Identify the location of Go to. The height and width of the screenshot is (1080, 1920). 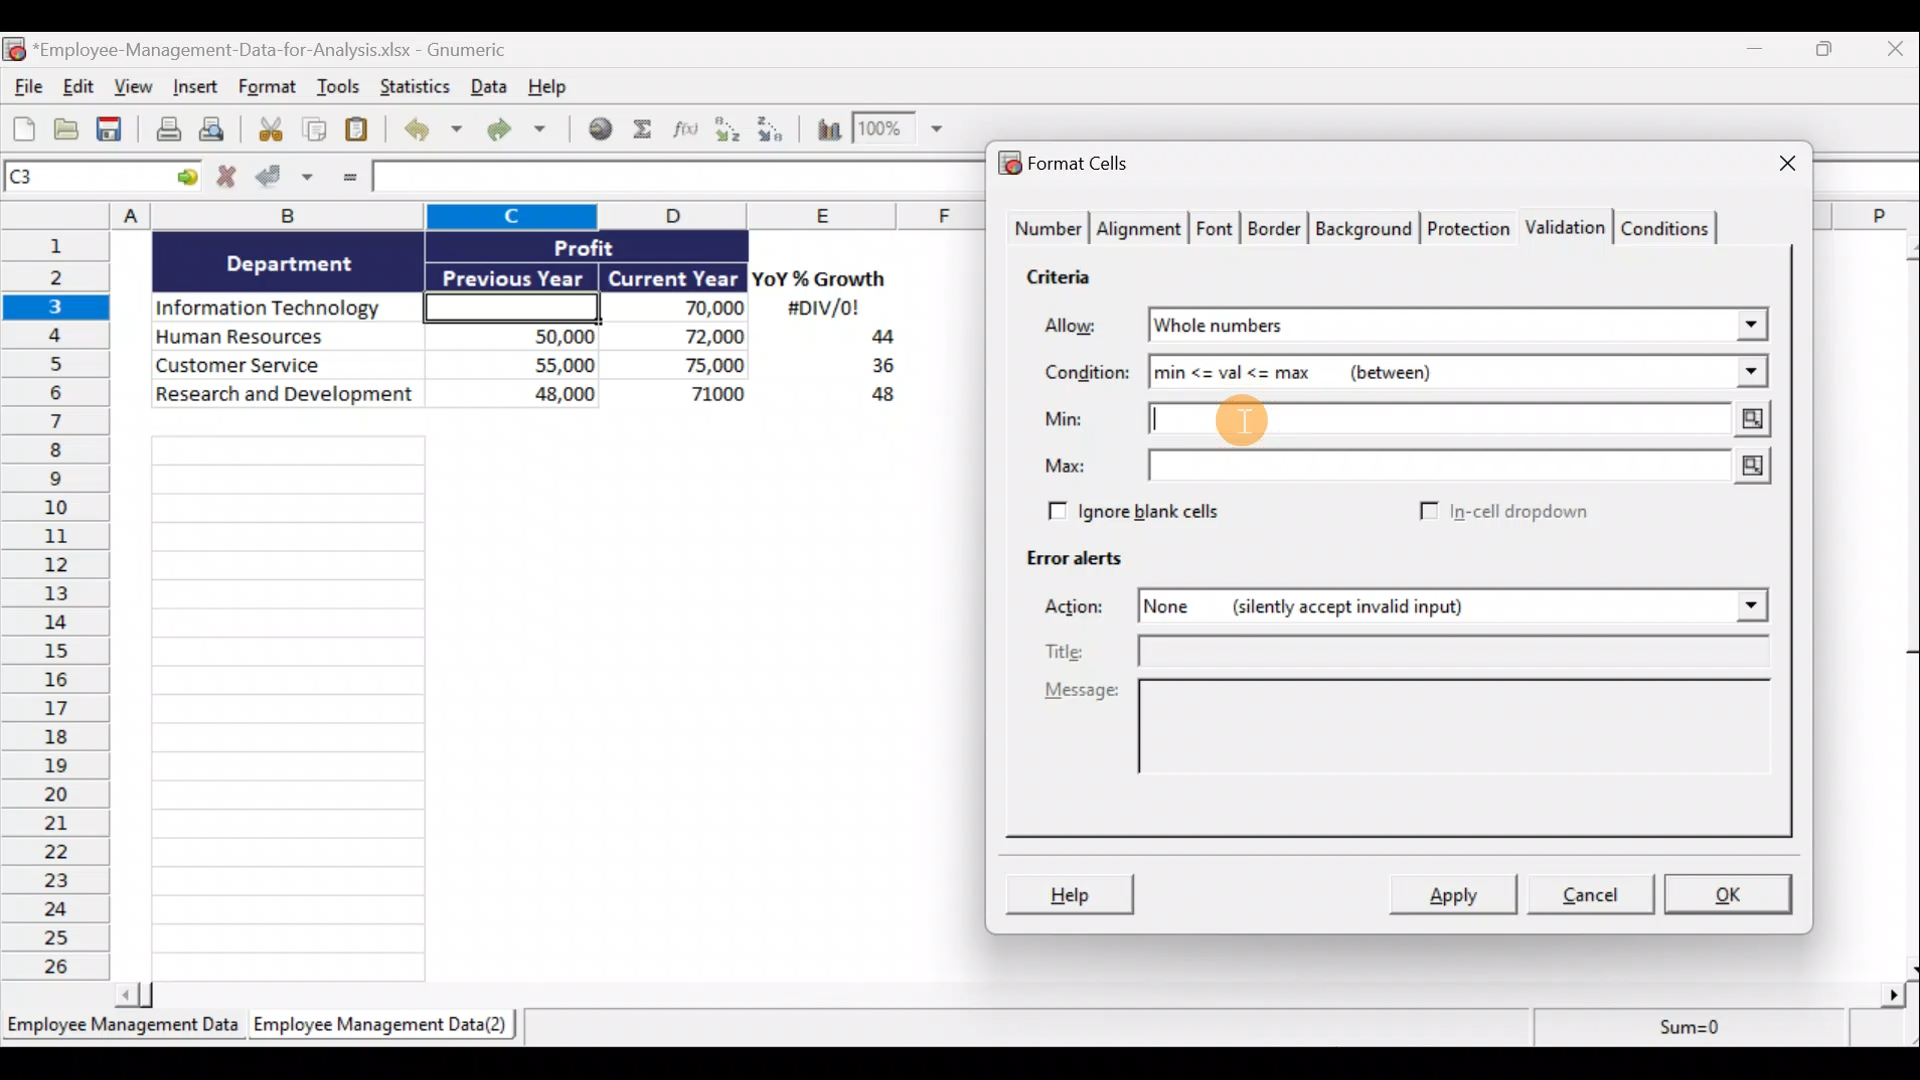
(187, 178).